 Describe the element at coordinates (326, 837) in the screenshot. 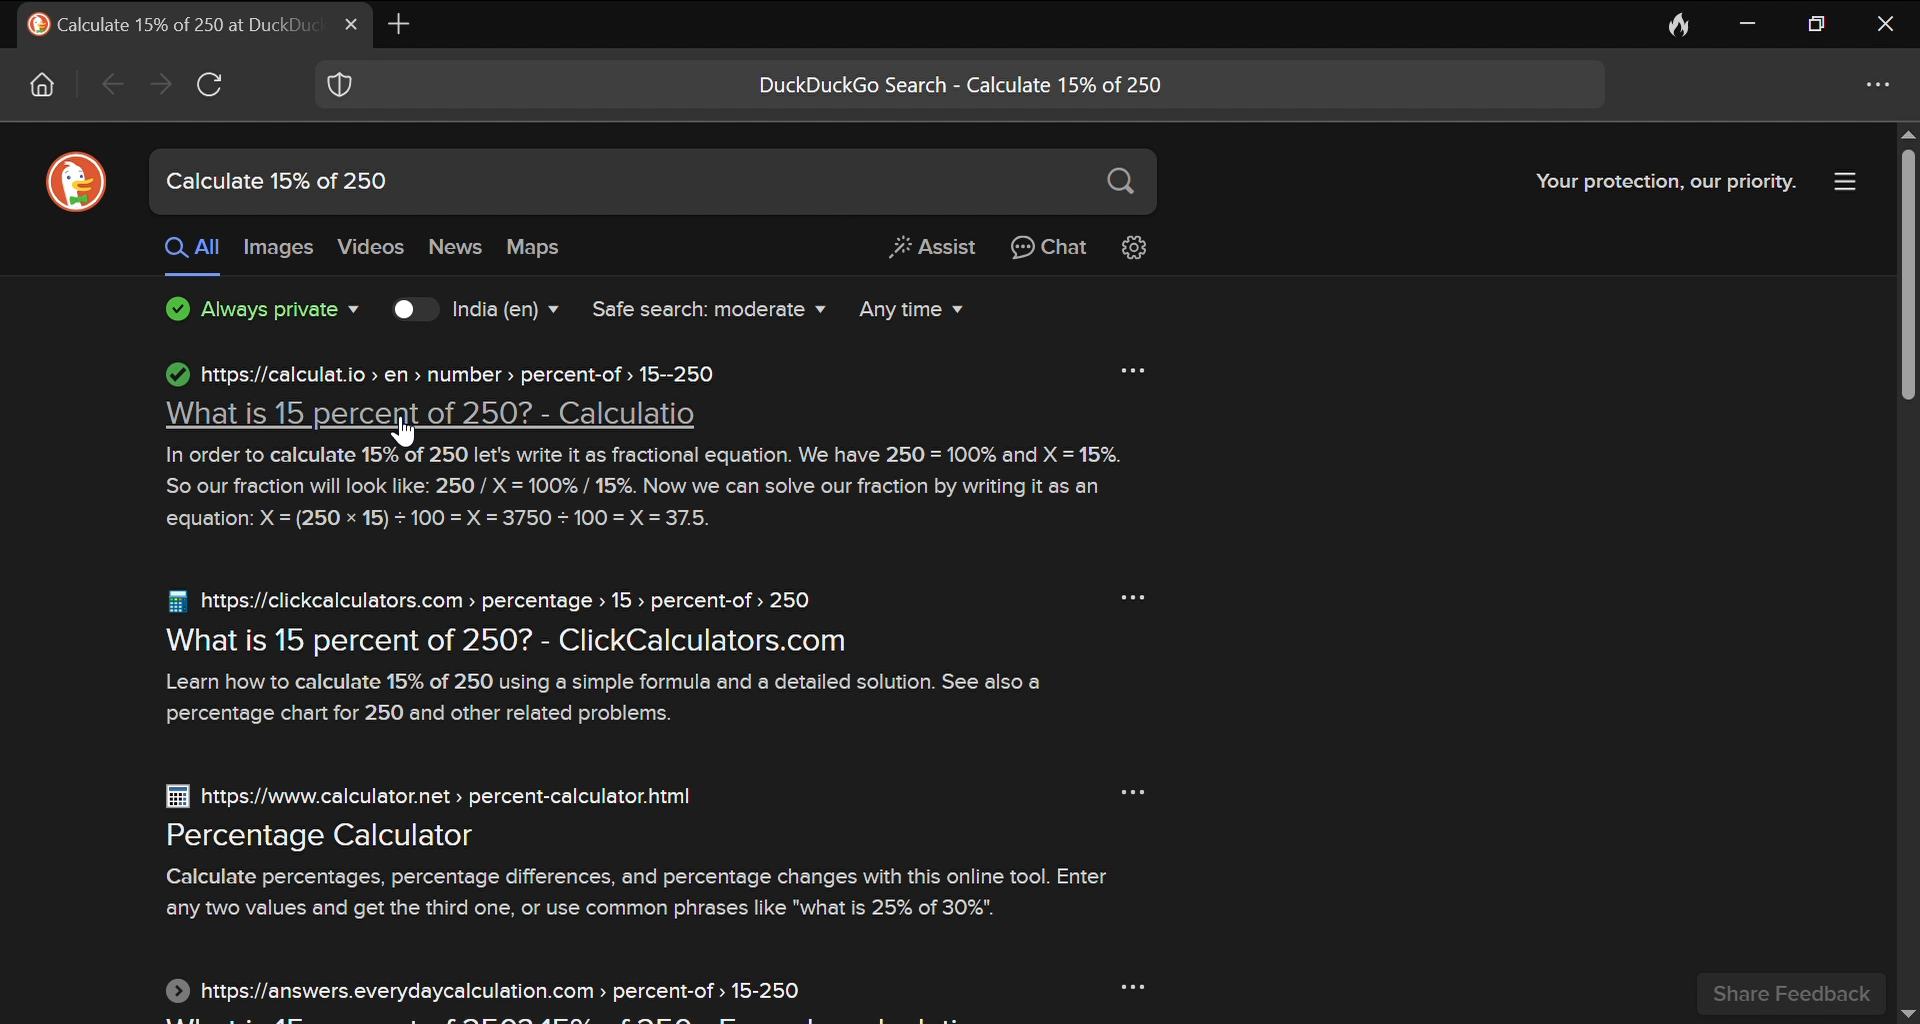

I see `resut 3: Percentage Calculator` at that location.